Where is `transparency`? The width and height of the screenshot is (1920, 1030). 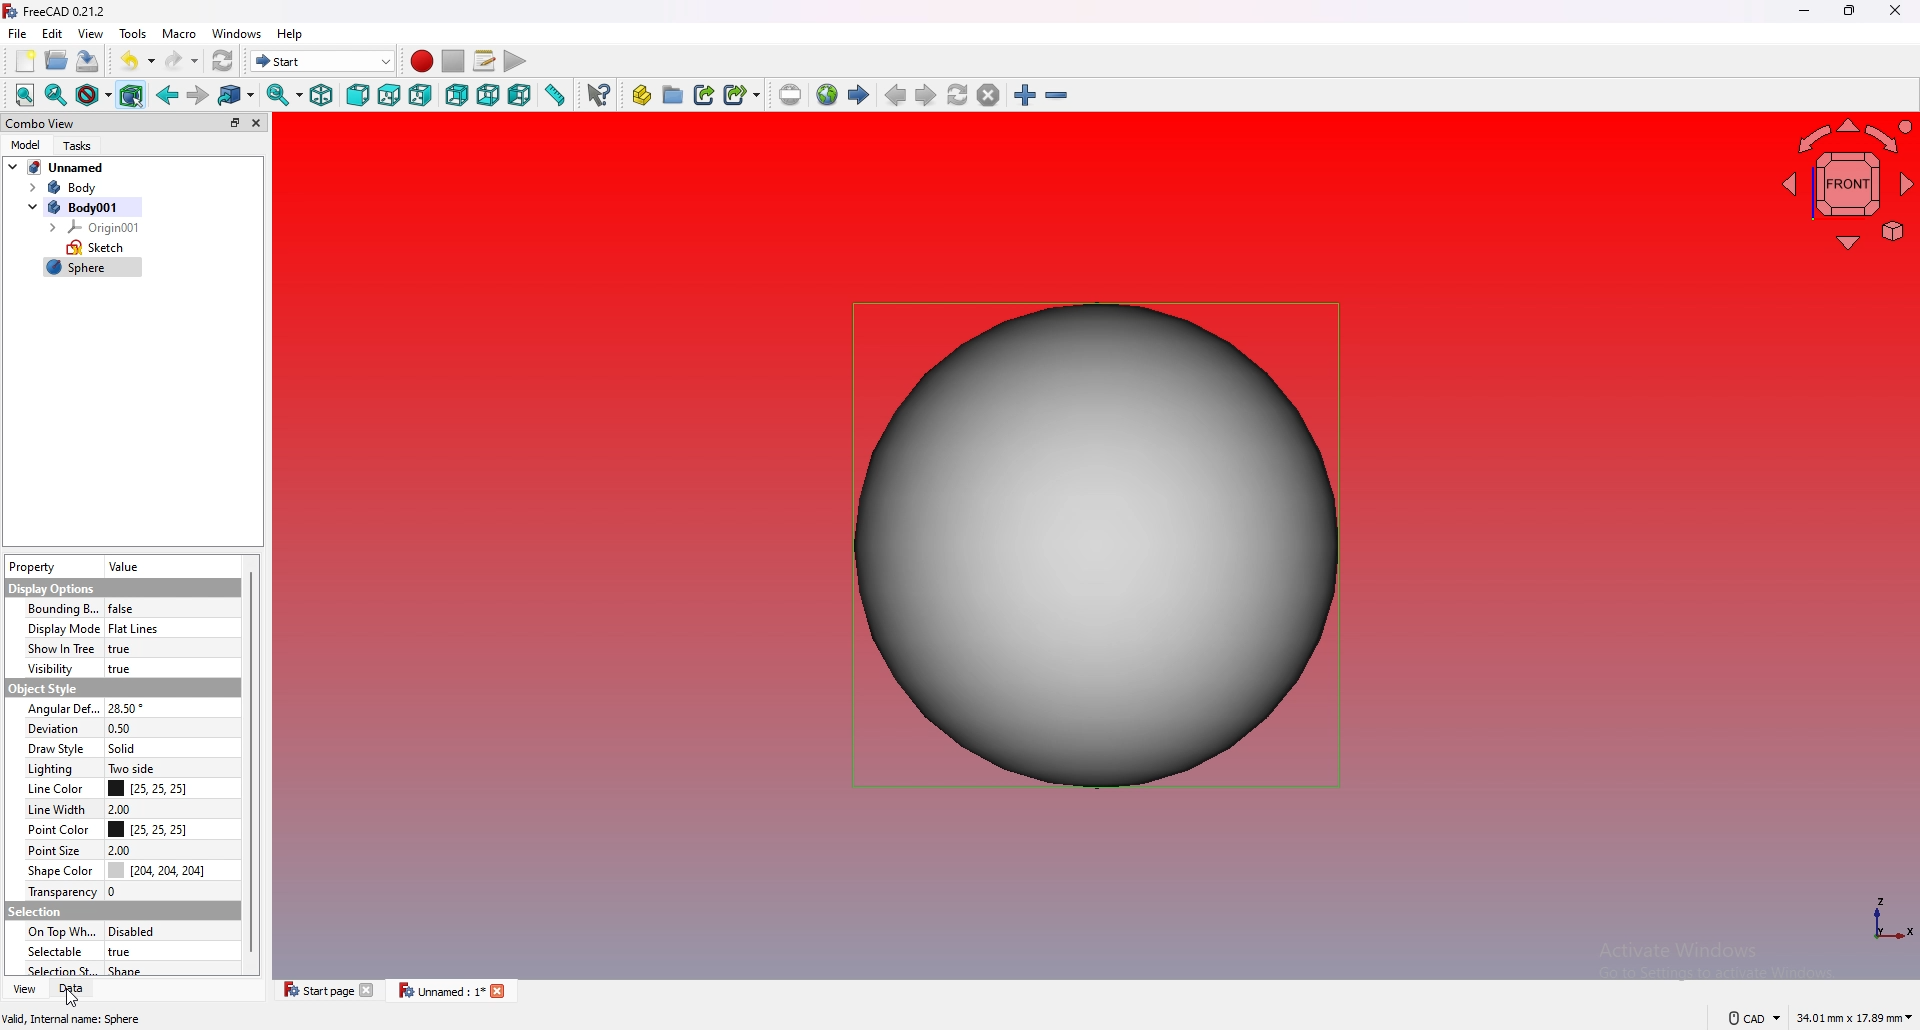 transparency is located at coordinates (122, 890).